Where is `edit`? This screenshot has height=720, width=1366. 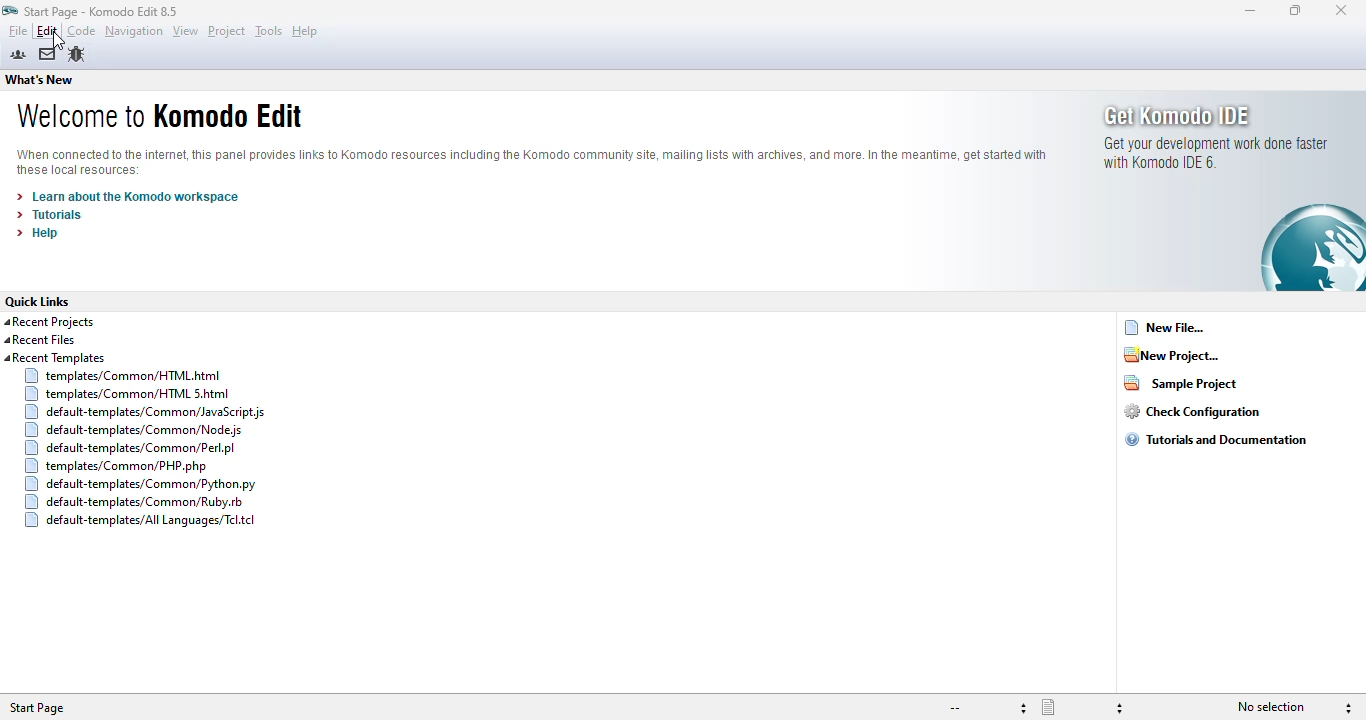 edit is located at coordinates (46, 31).